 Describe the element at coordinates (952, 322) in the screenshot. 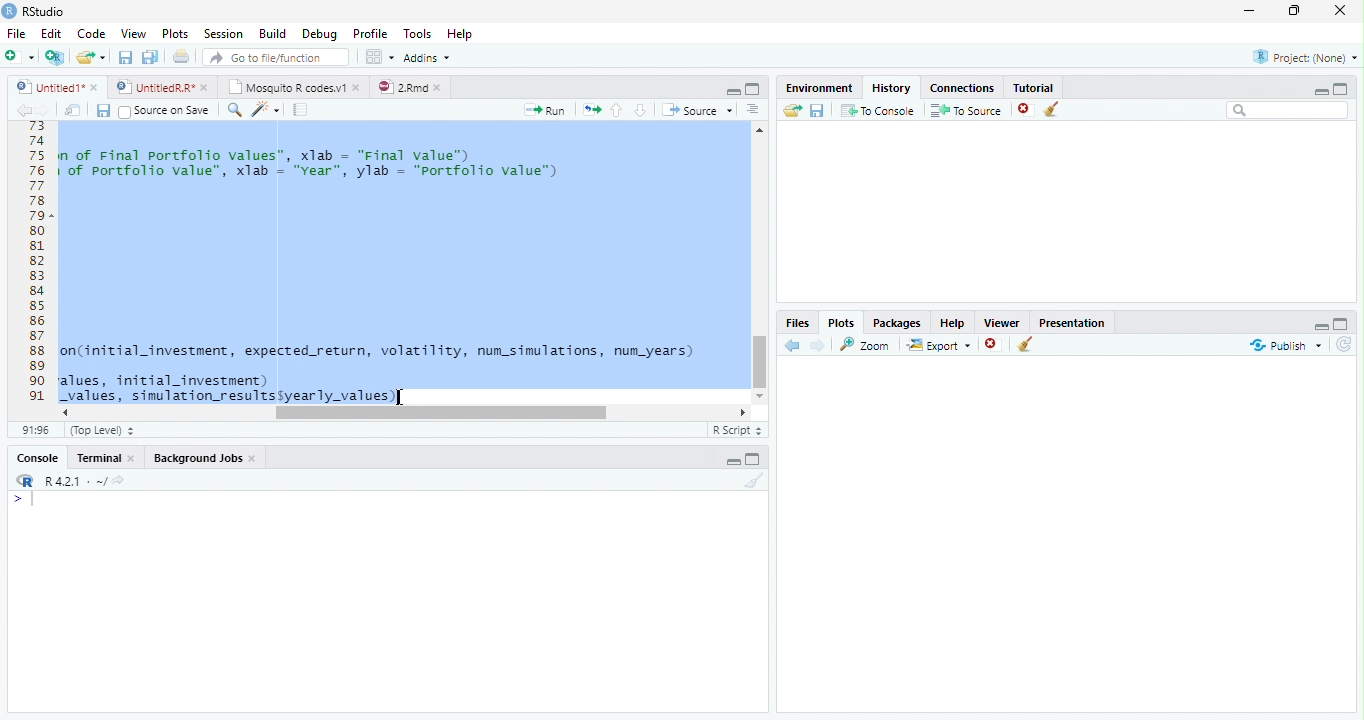

I see `Help` at that location.